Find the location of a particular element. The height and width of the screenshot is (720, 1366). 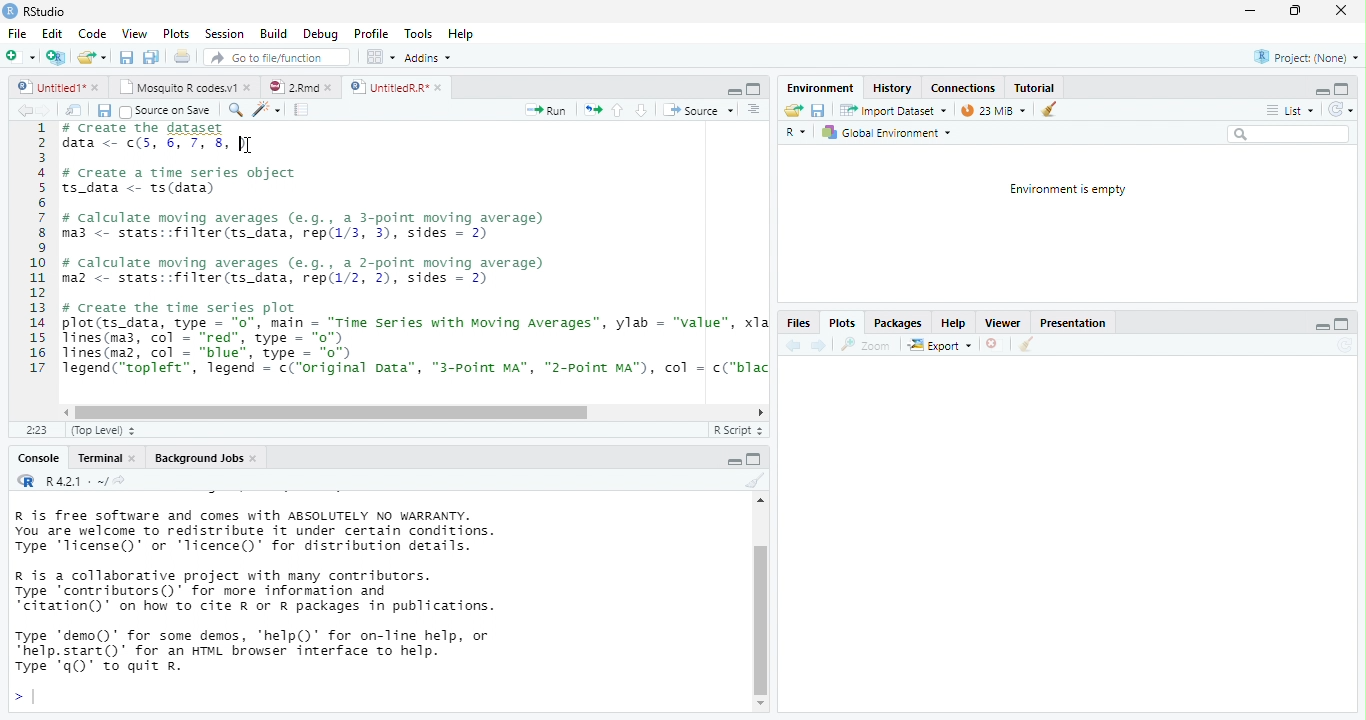

UntitiedR.R" is located at coordinates (387, 87).